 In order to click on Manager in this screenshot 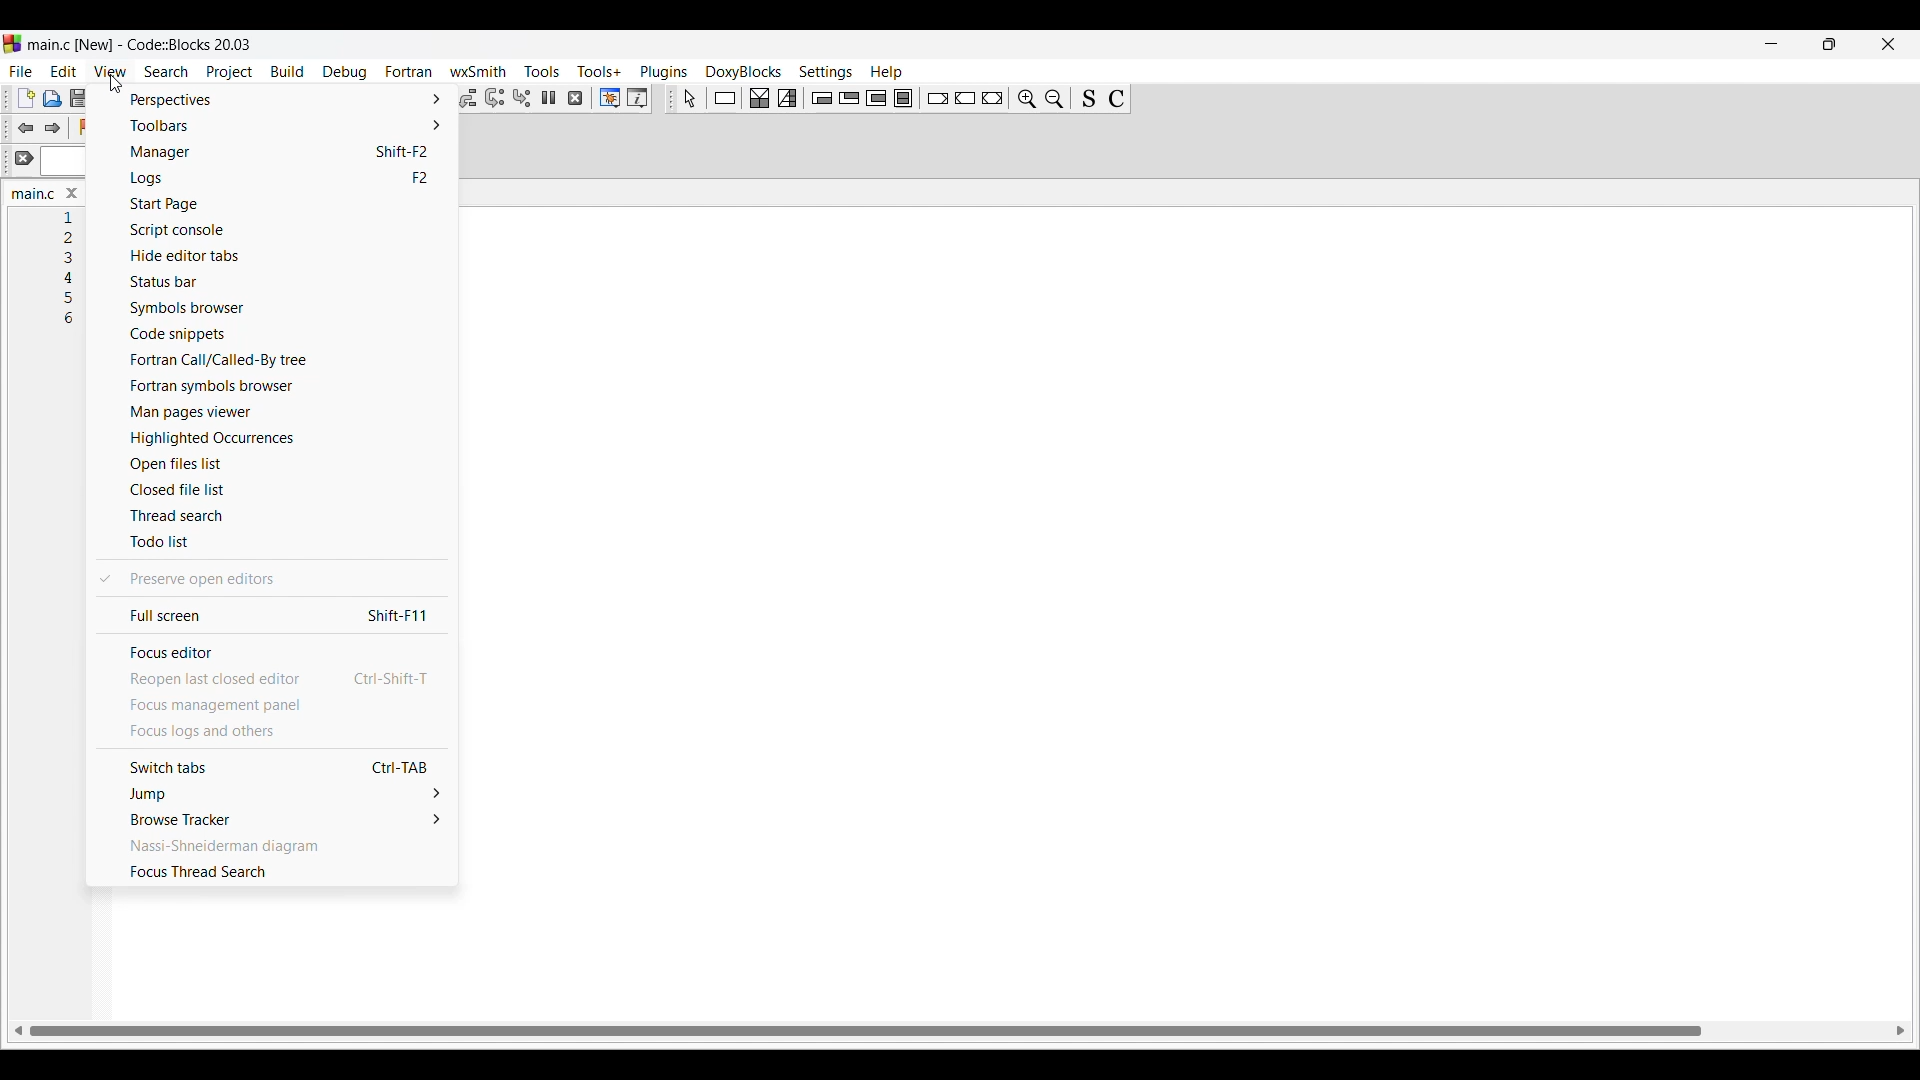, I will do `click(276, 152)`.